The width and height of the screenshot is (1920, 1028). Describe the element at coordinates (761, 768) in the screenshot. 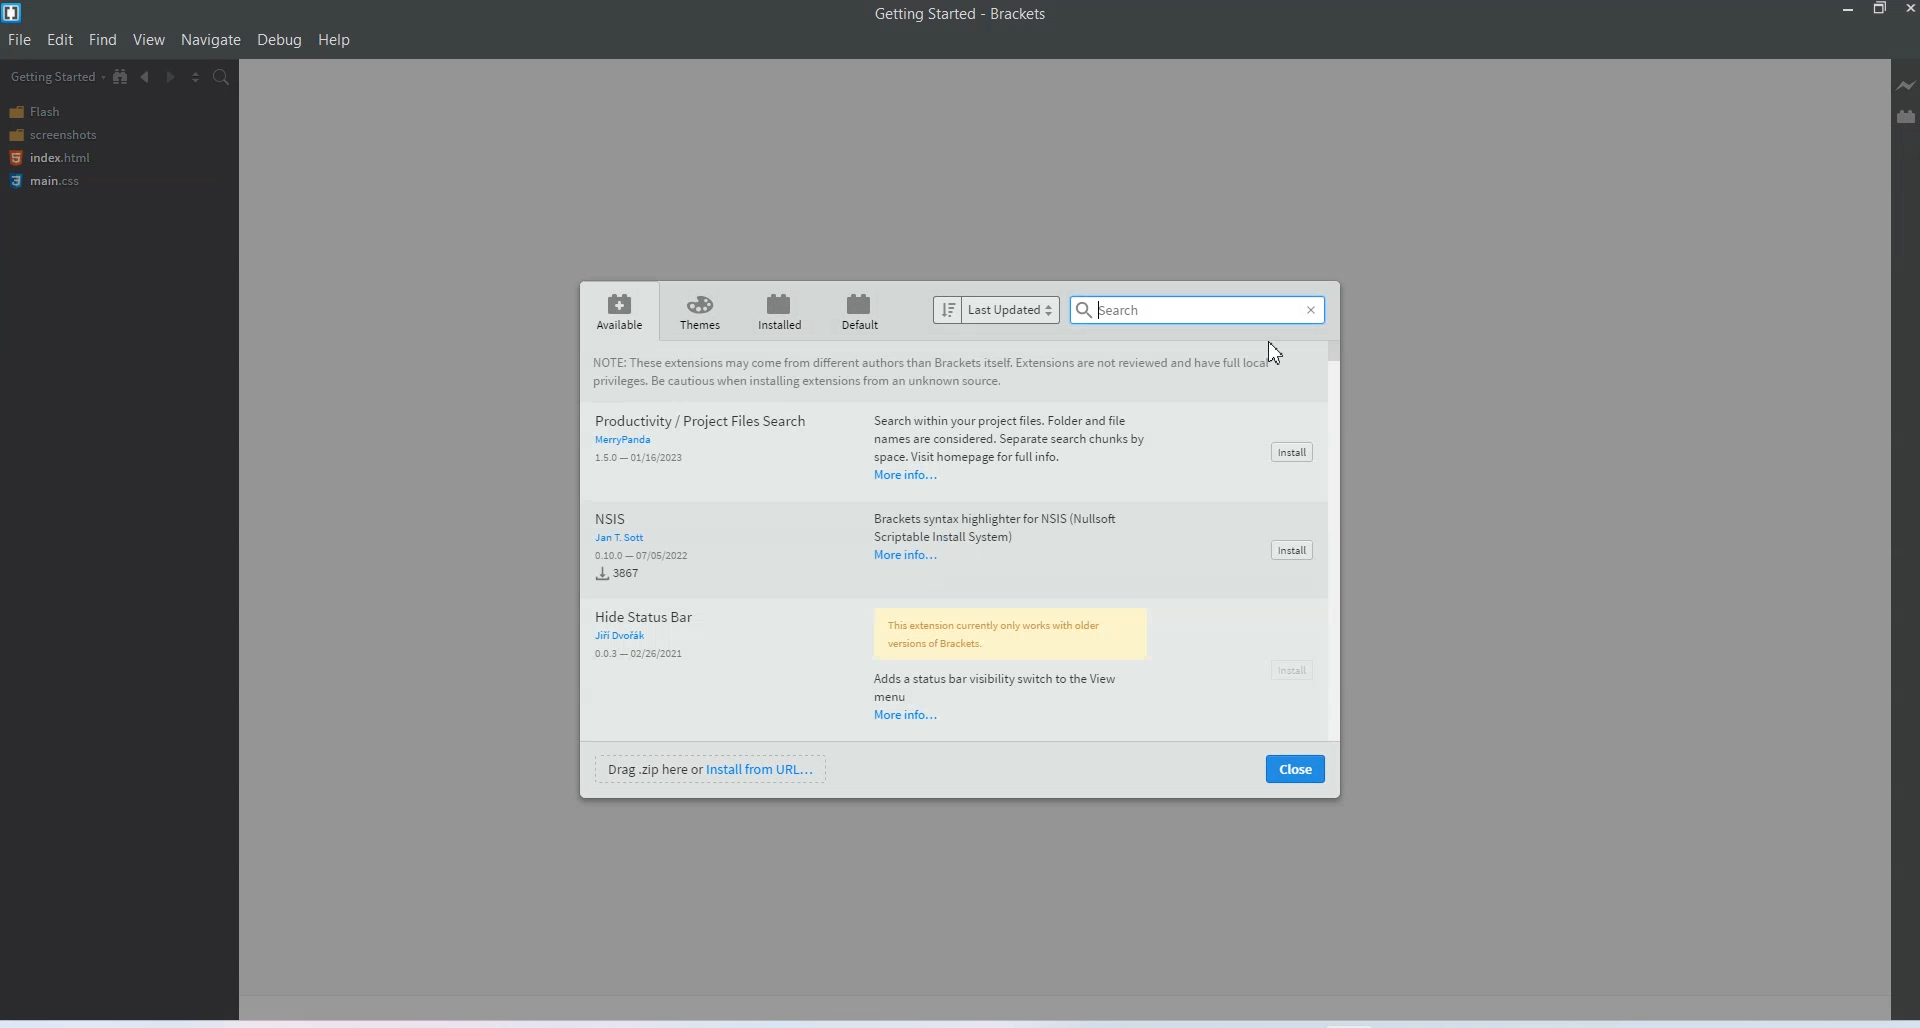

I see `install from U R L` at that location.